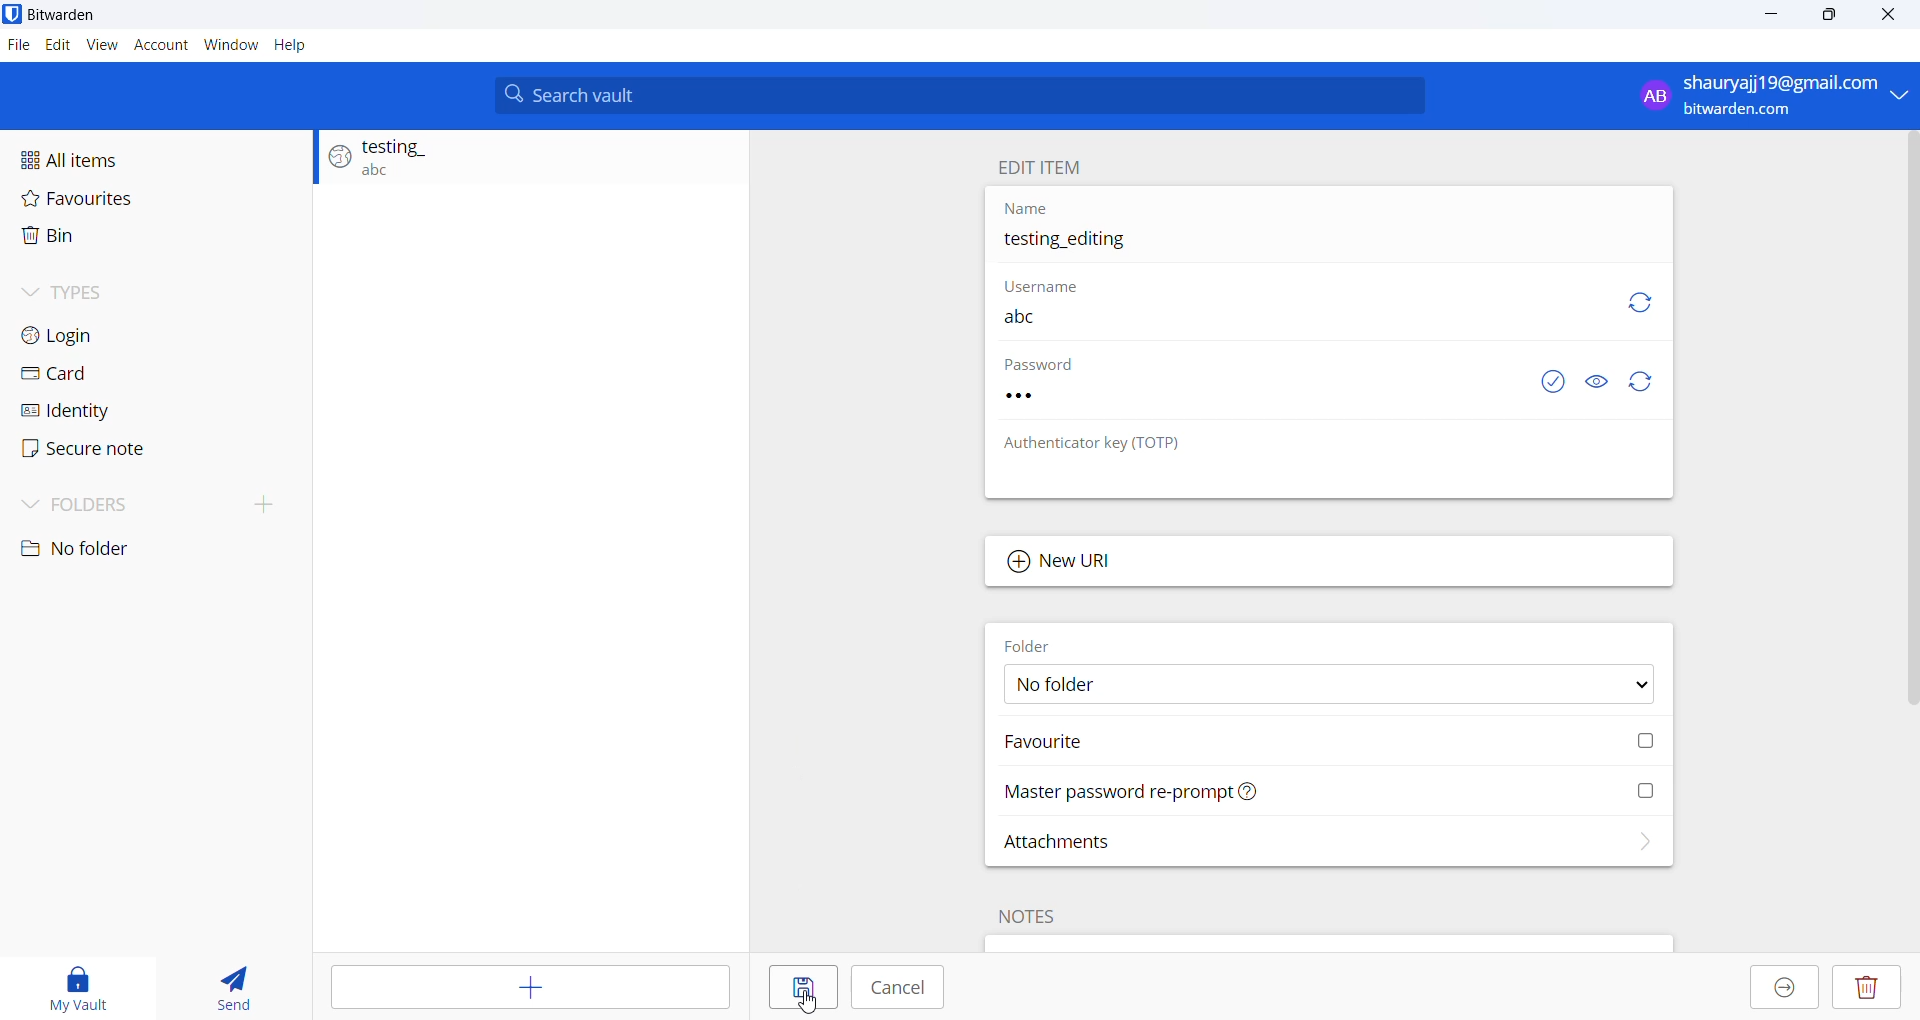  What do you see at coordinates (1239, 401) in the screenshot?
I see `Password input` at bounding box center [1239, 401].